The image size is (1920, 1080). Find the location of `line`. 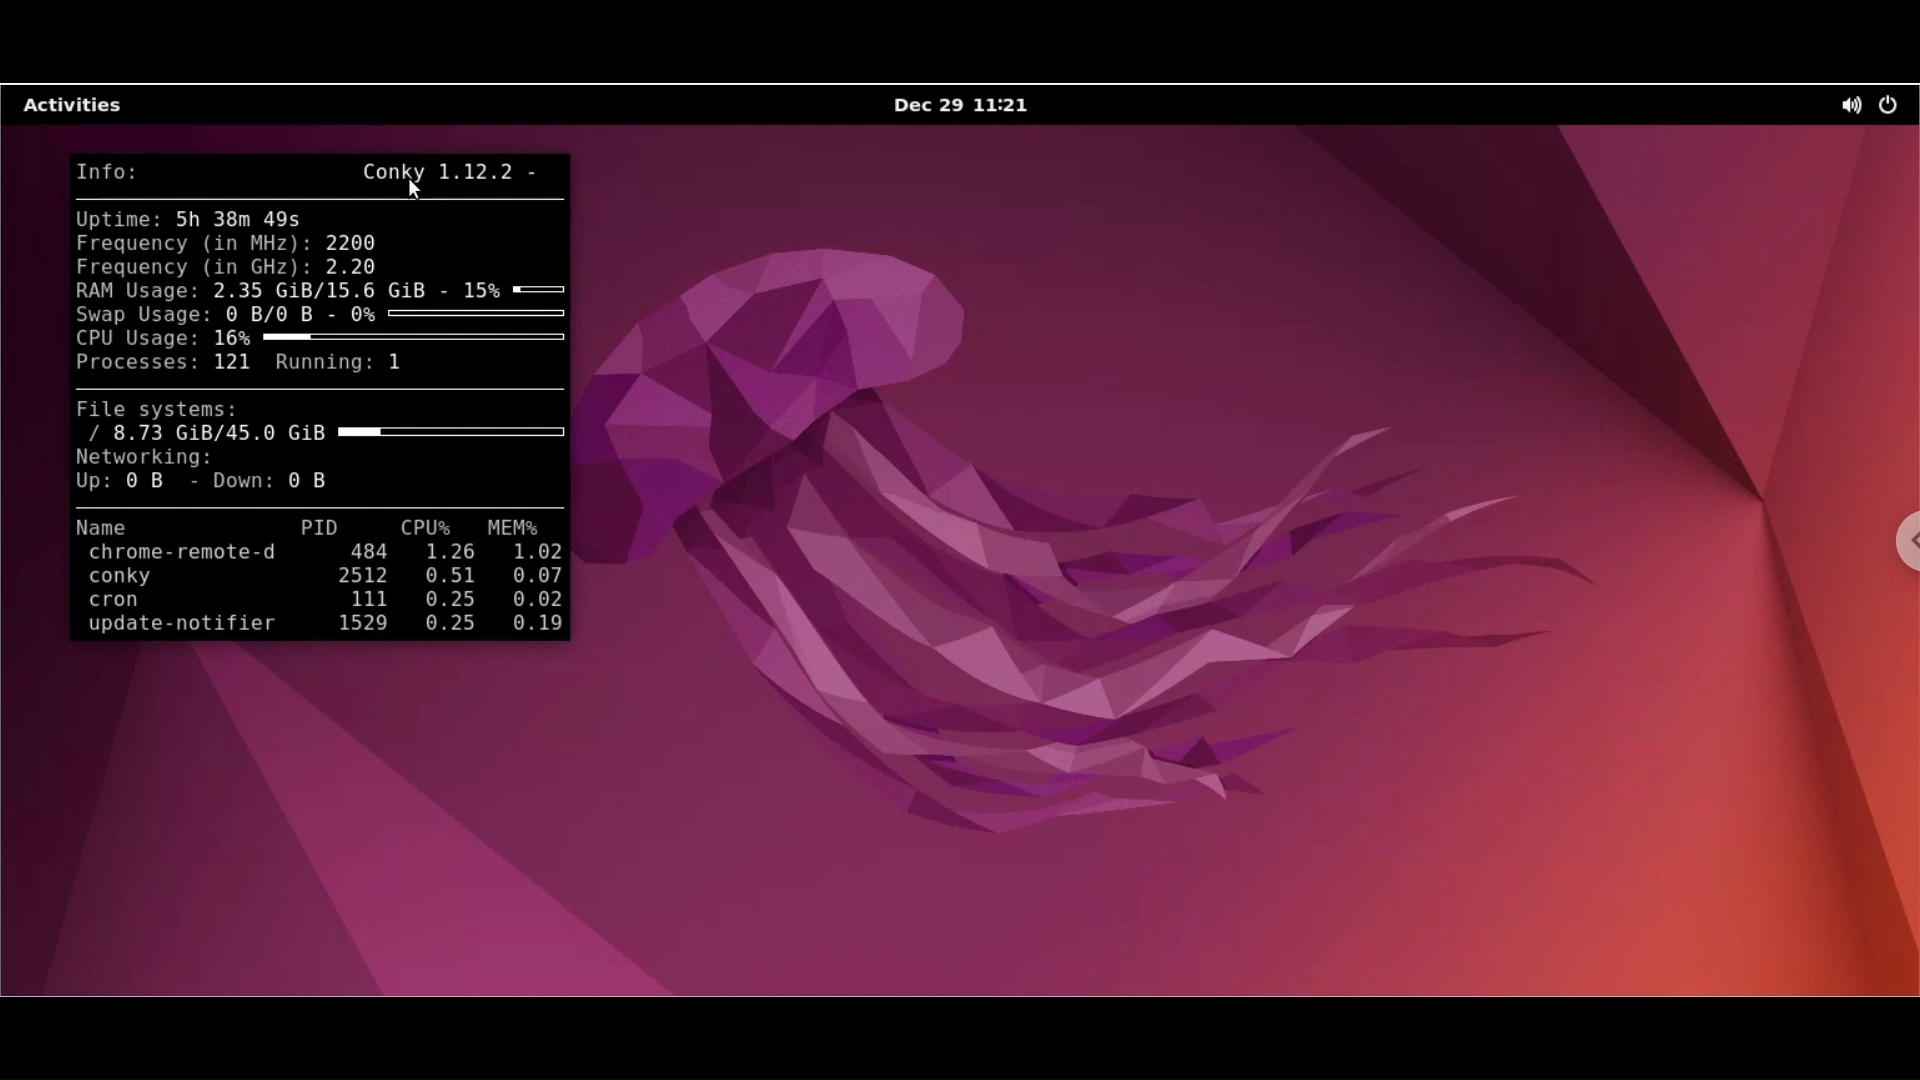

line is located at coordinates (319, 506).